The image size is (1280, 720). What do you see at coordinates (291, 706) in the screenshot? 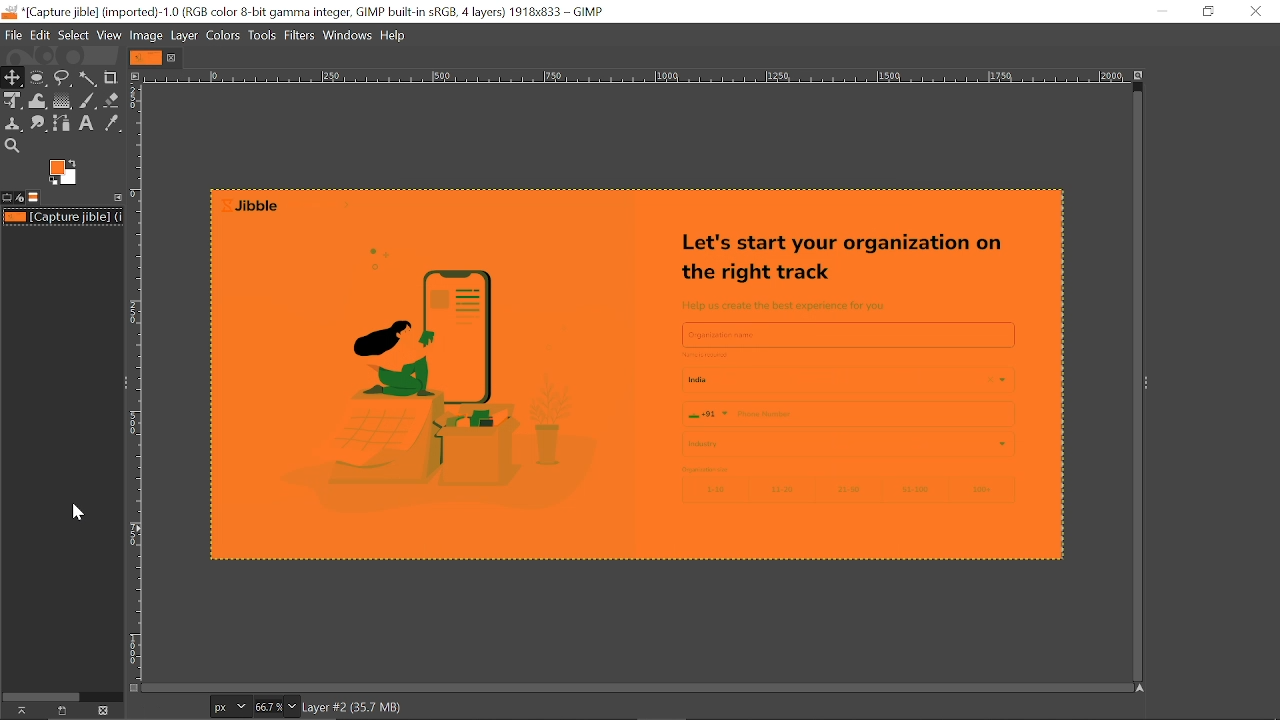
I see `Zoom options` at bounding box center [291, 706].